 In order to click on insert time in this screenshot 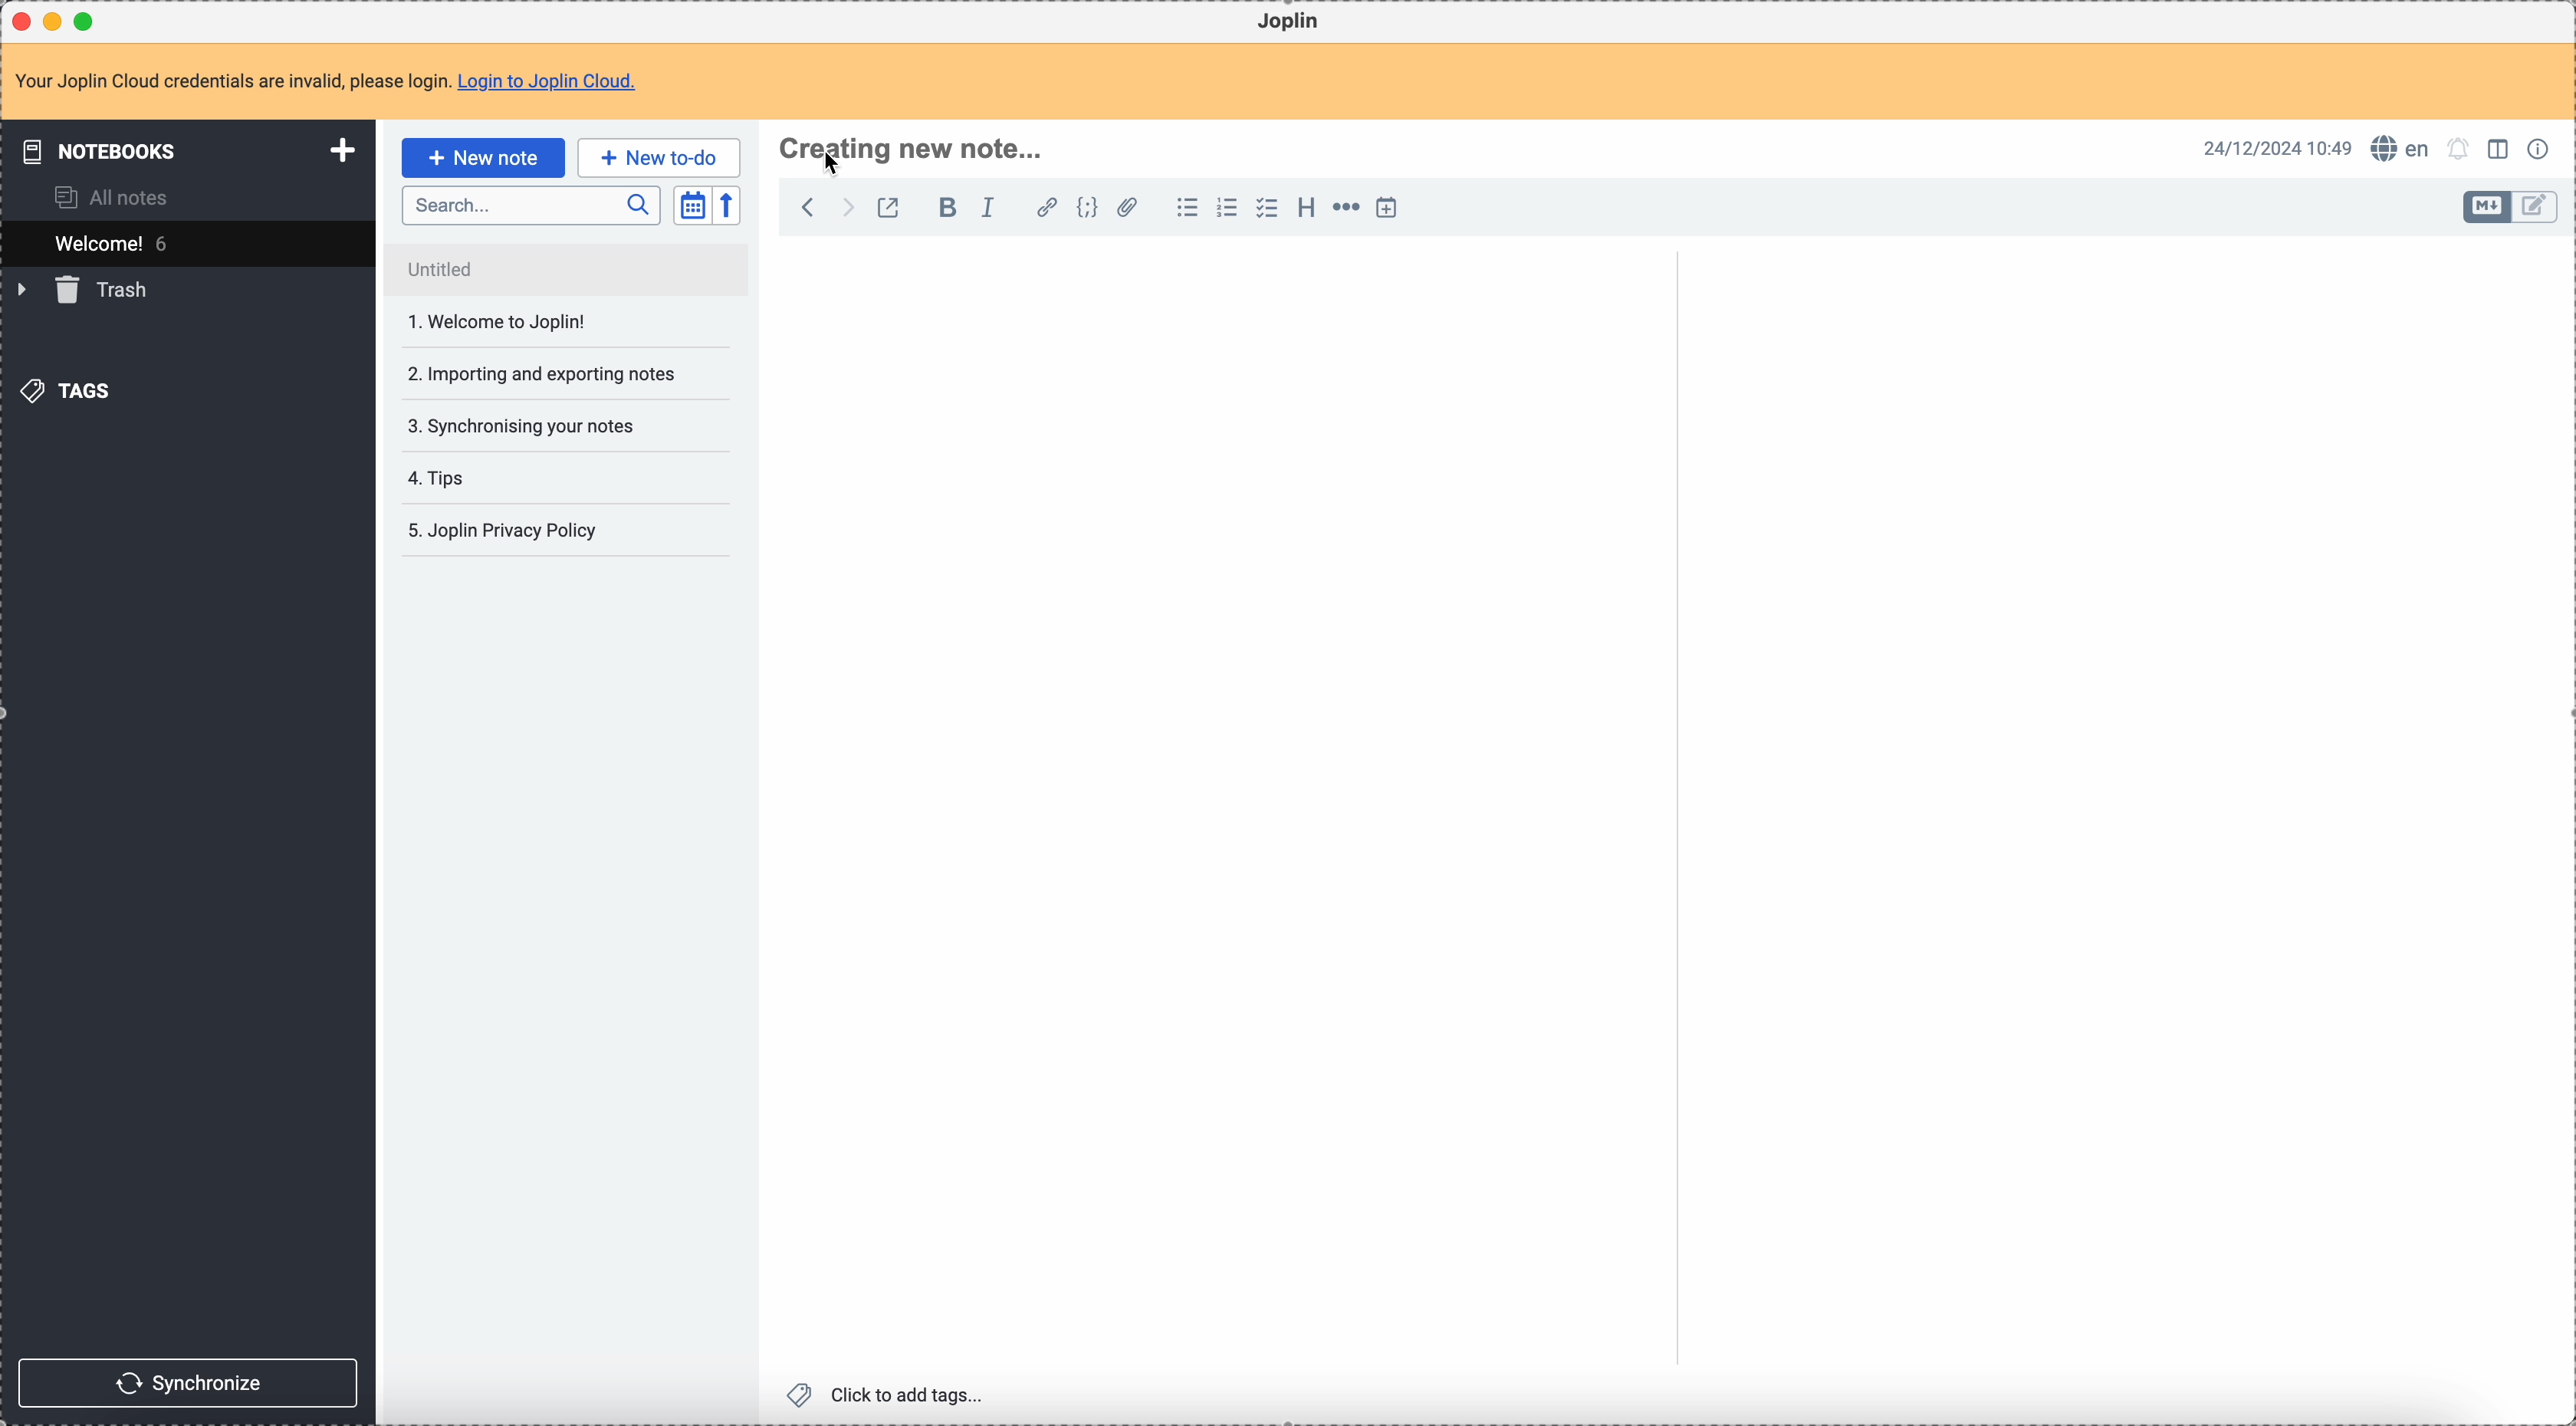, I will do `click(1393, 208)`.